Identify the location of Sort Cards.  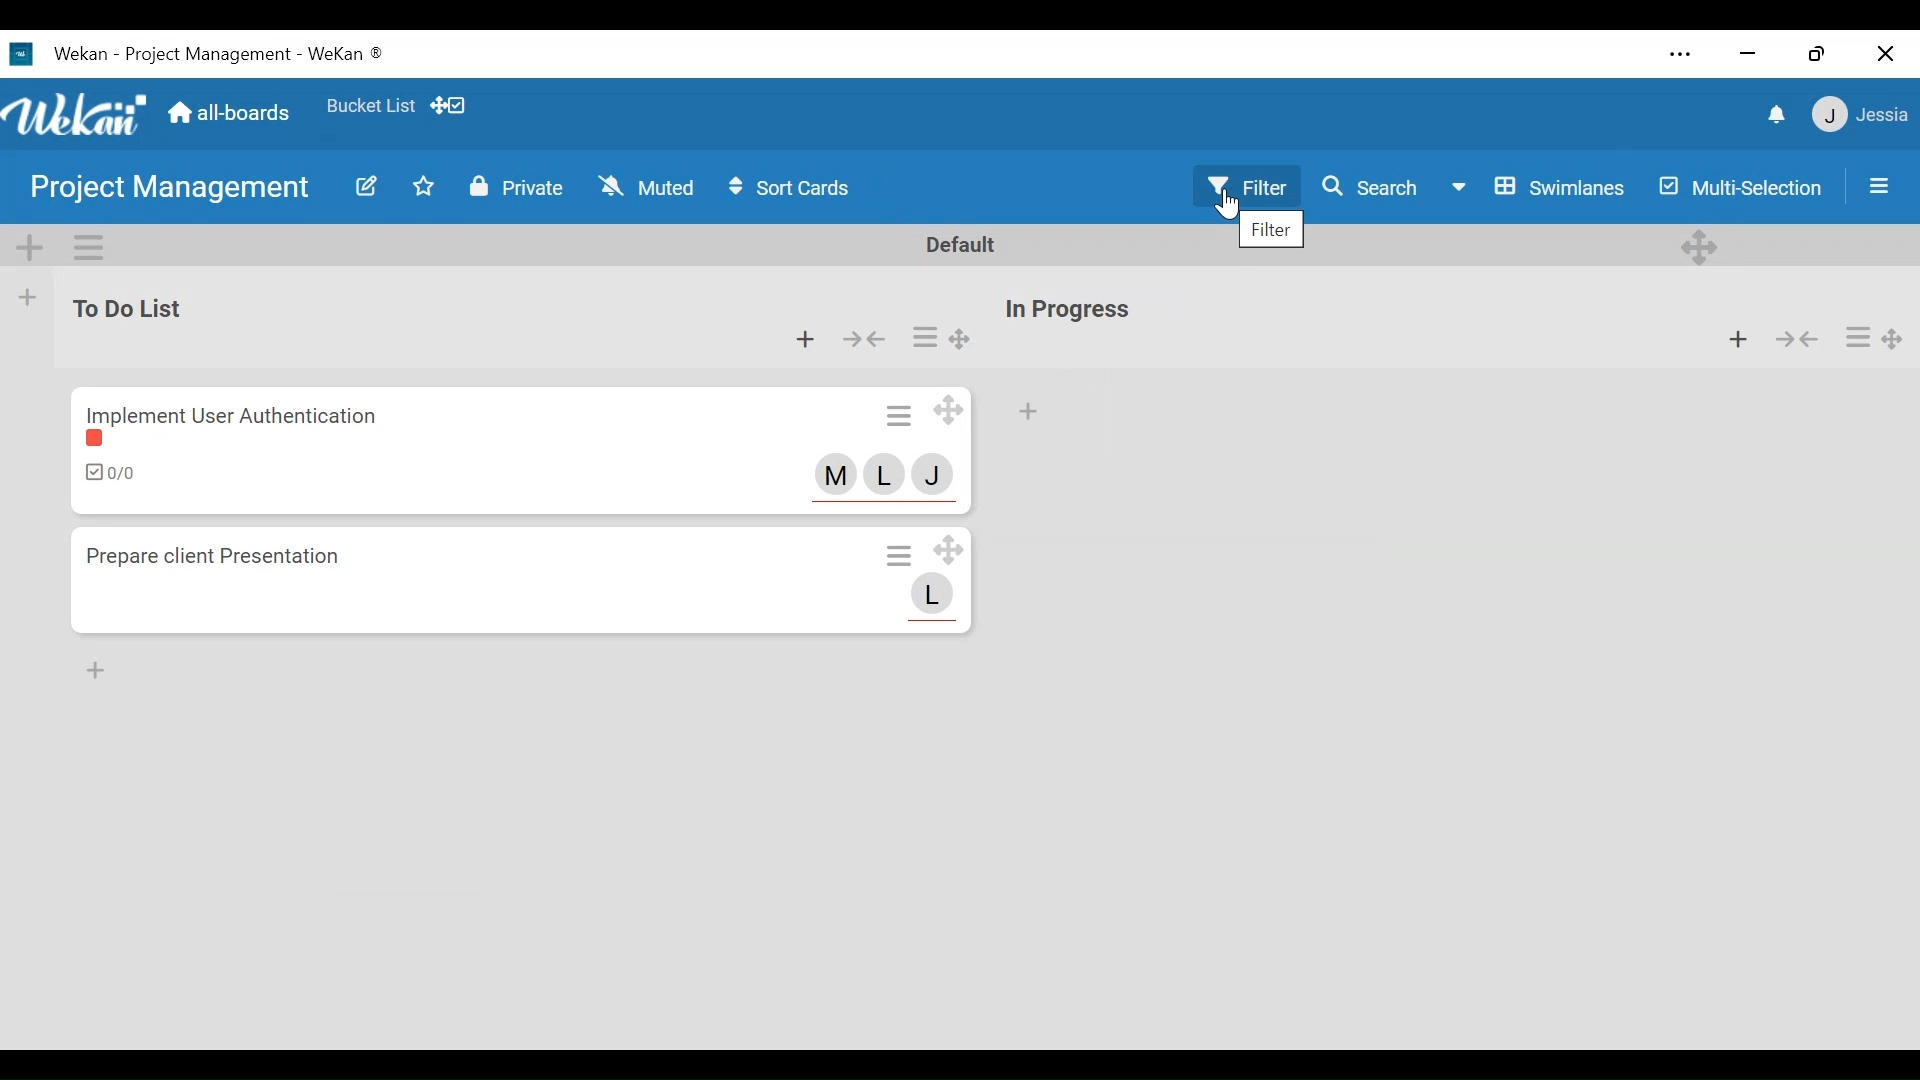
(795, 189).